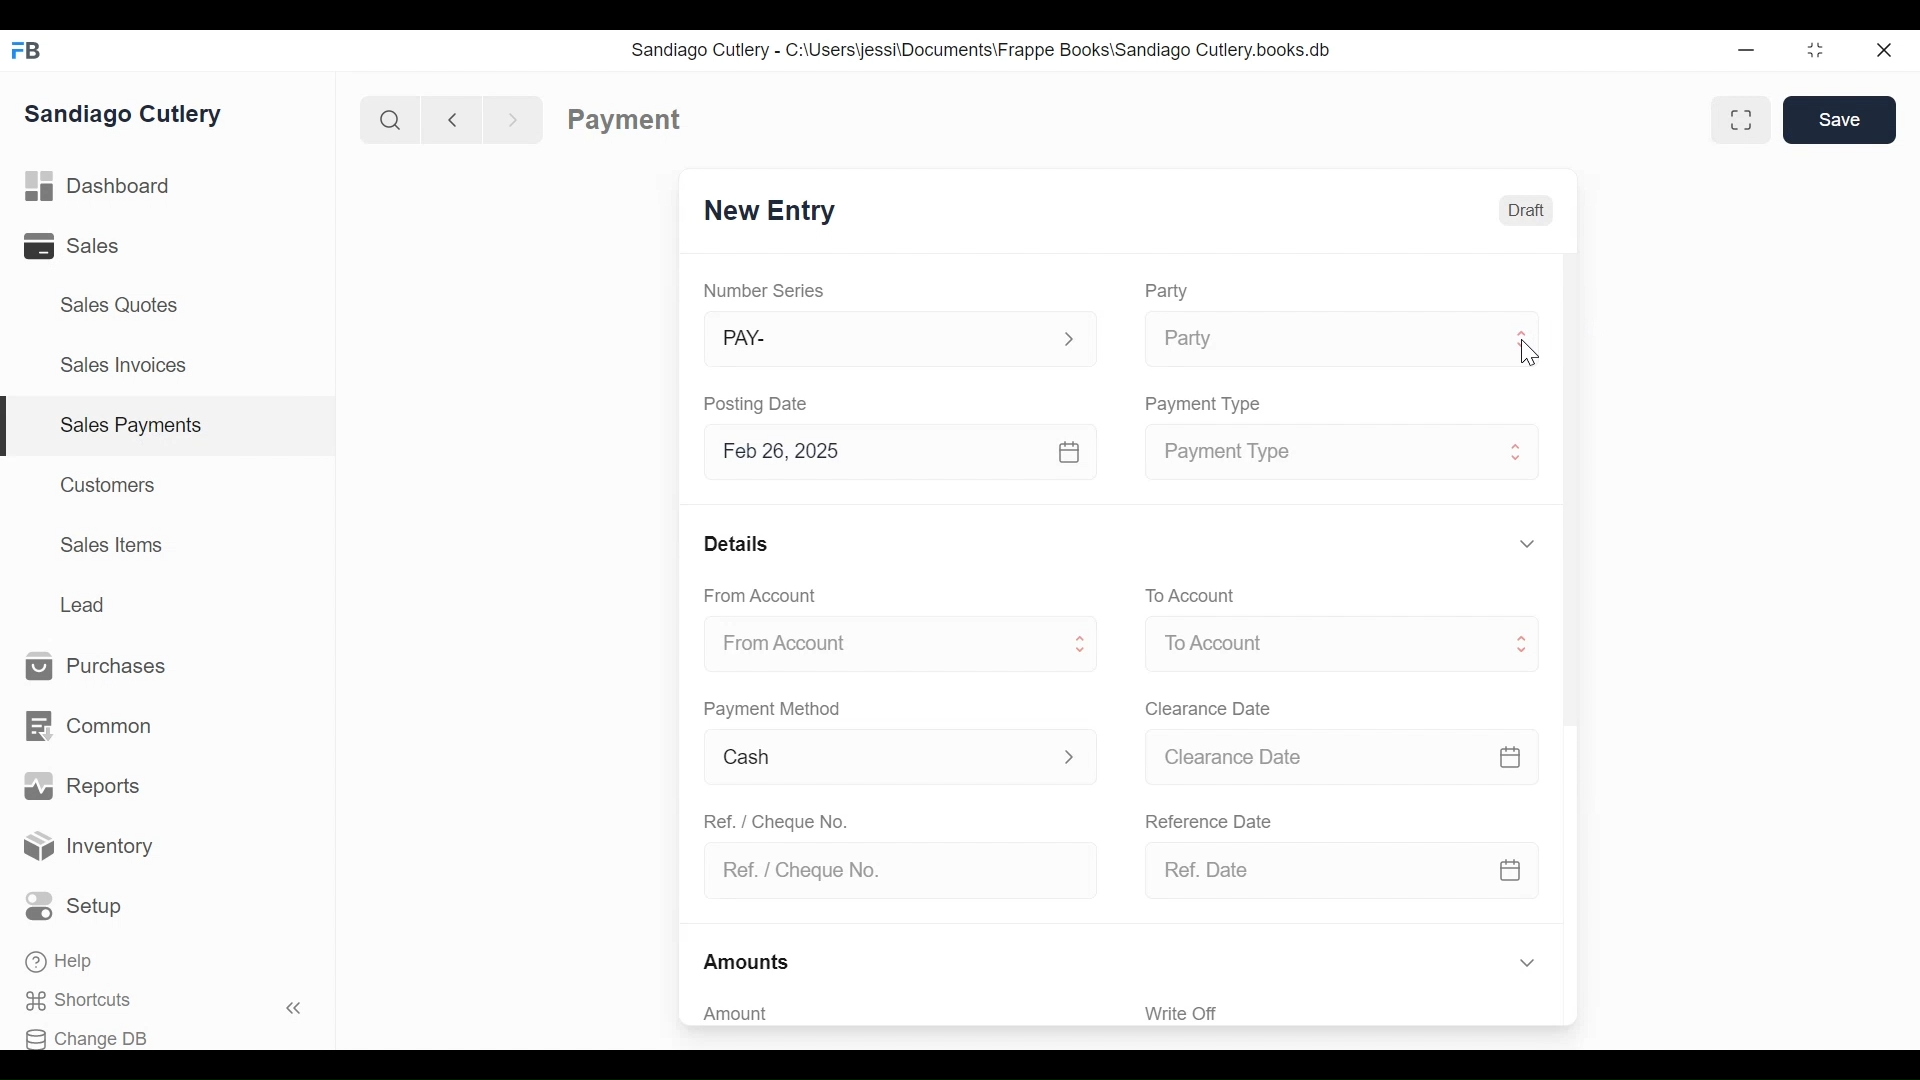 The image size is (1920, 1080). What do you see at coordinates (770, 212) in the screenshot?
I see `New Entry` at bounding box center [770, 212].